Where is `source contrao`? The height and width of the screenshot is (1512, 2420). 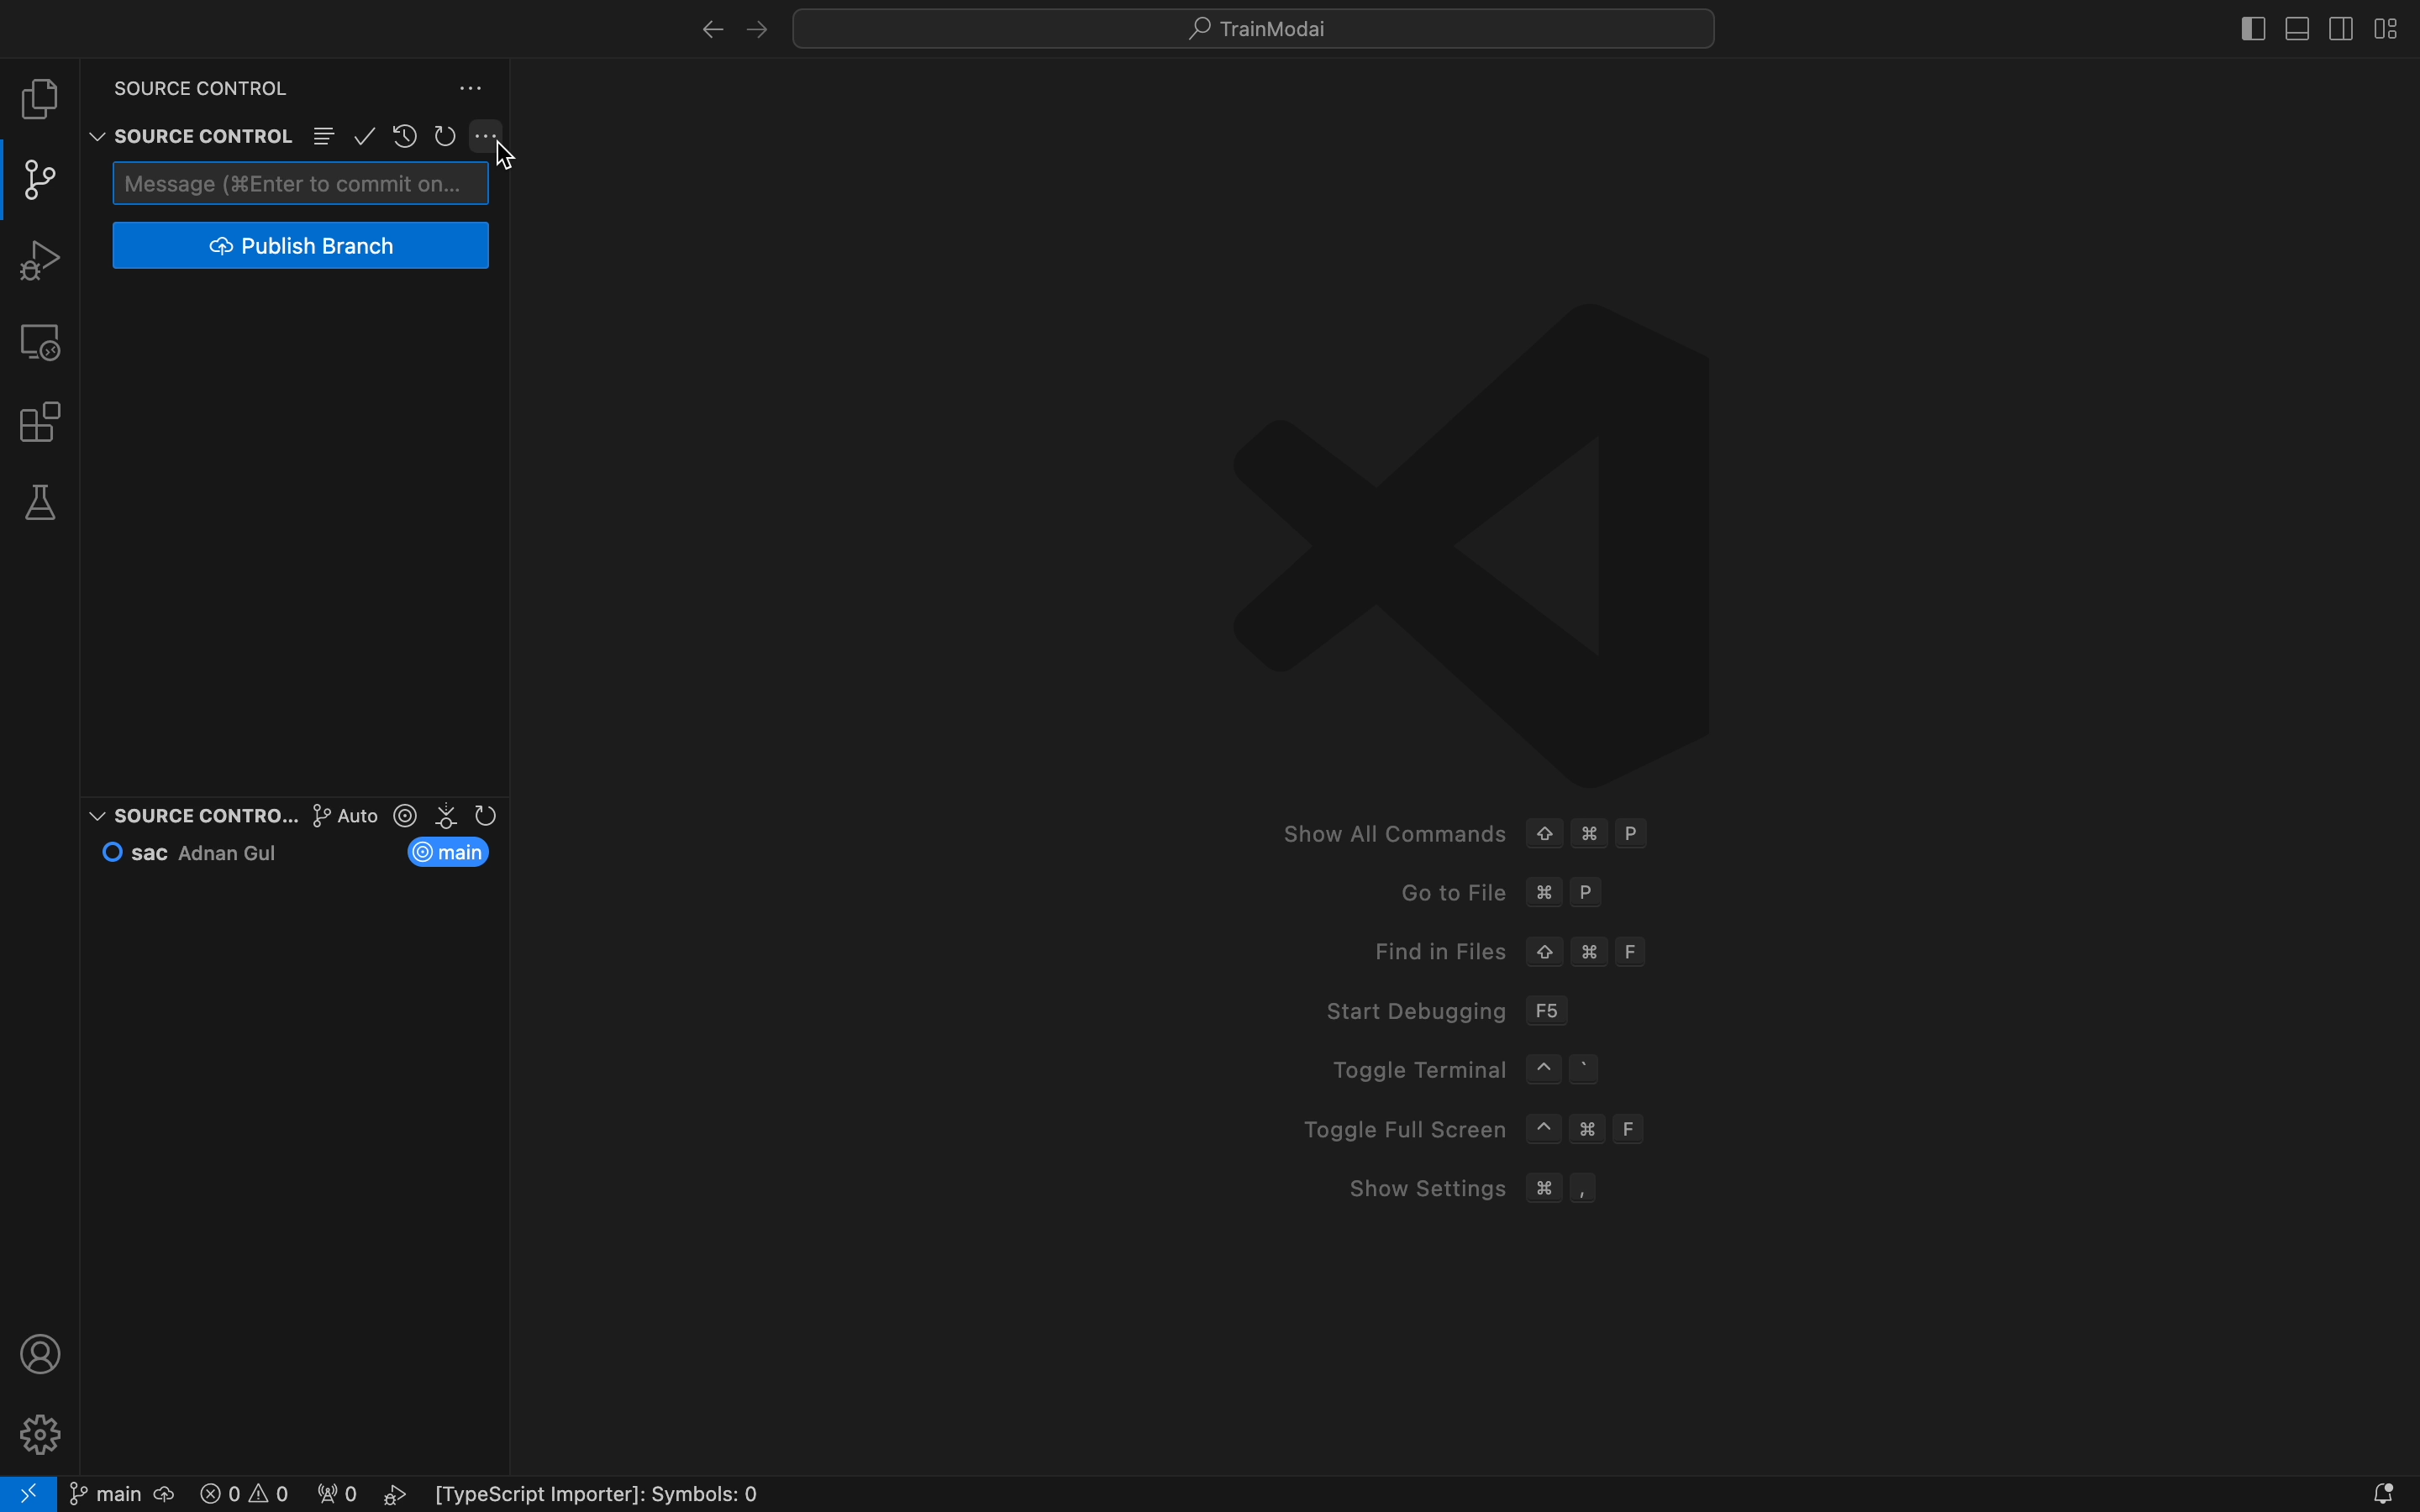
source contrao is located at coordinates (177, 806).